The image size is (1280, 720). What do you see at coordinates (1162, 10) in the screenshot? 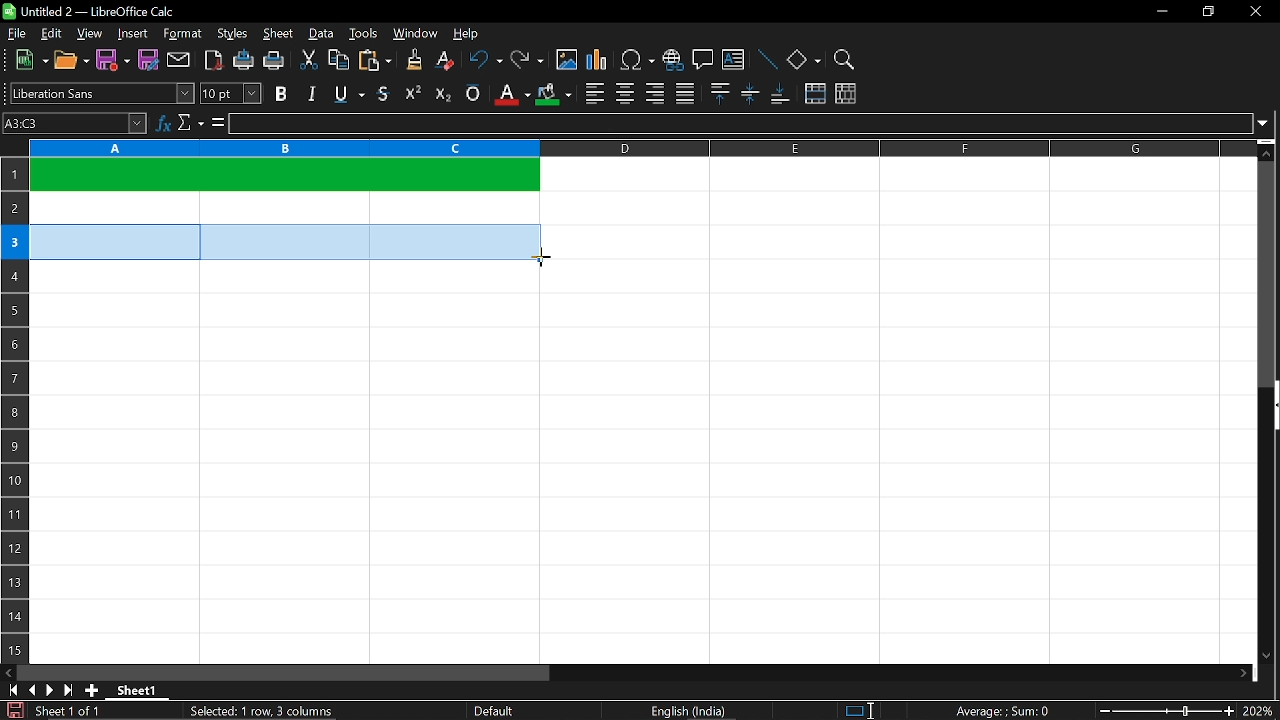
I see `minimize` at bounding box center [1162, 10].